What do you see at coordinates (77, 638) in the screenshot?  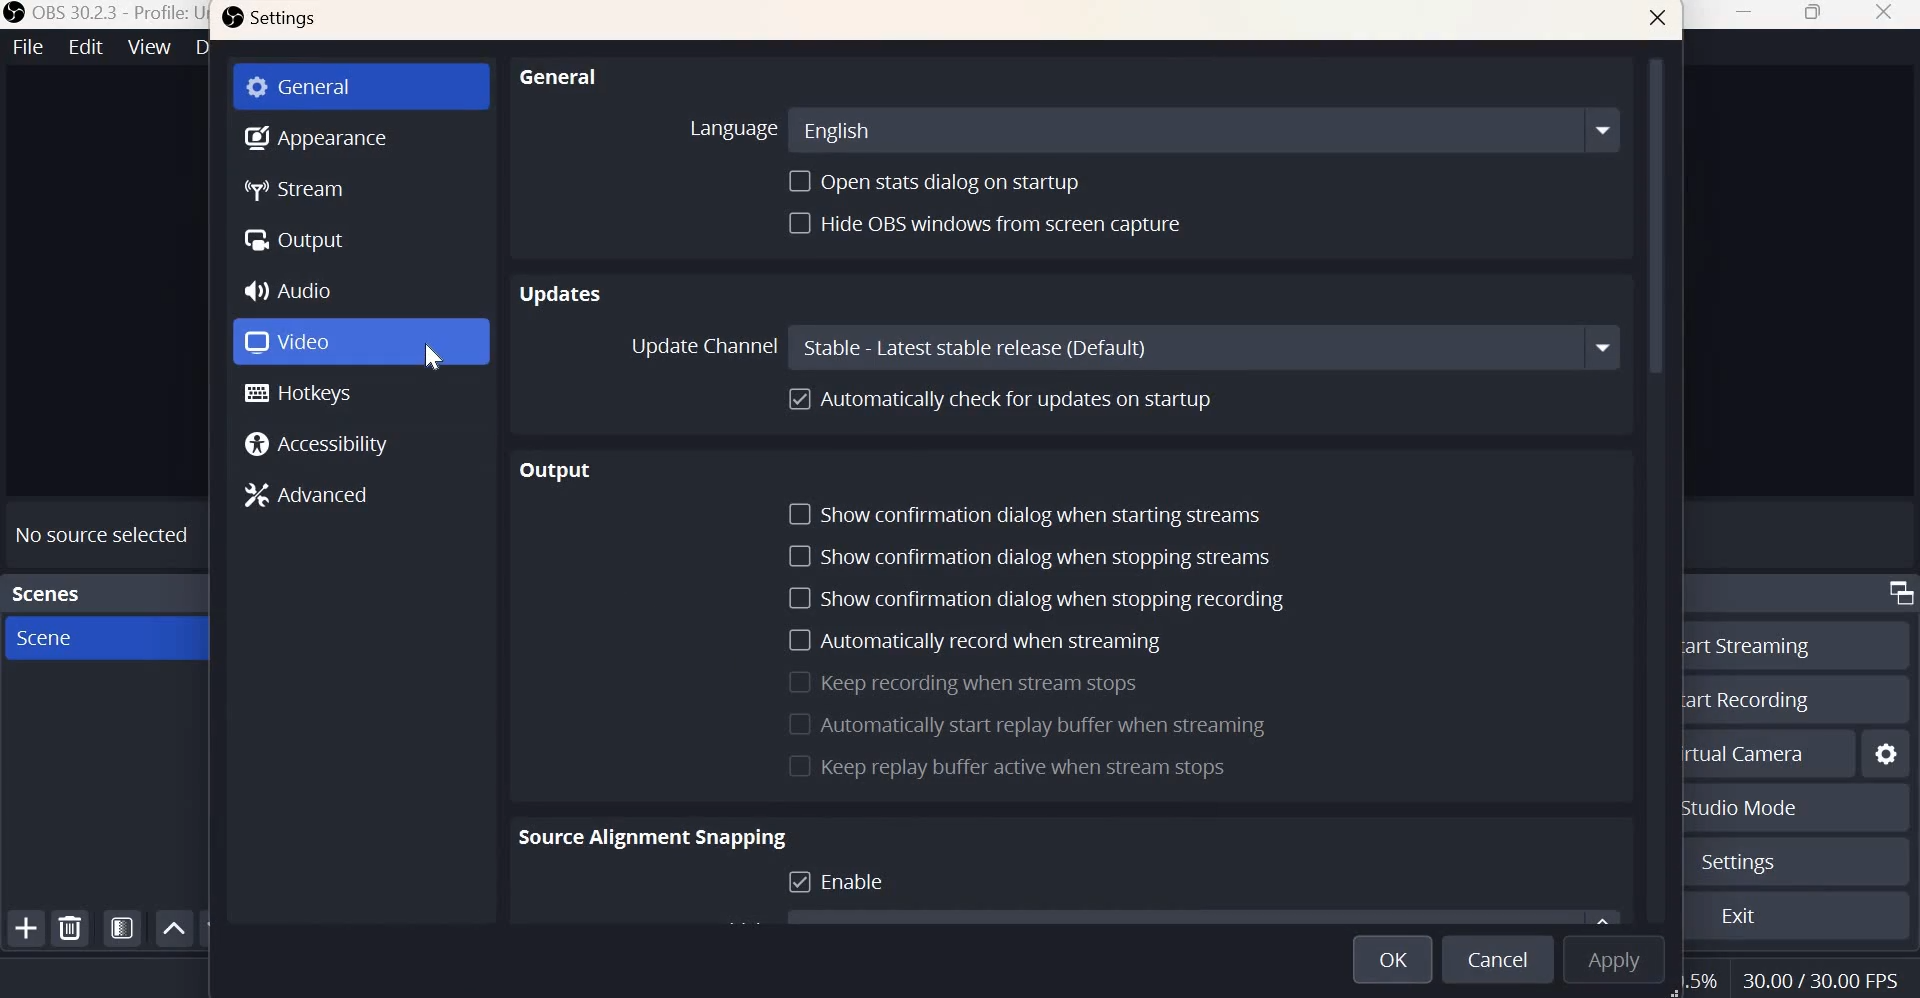 I see `Scene` at bounding box center [77, 638].